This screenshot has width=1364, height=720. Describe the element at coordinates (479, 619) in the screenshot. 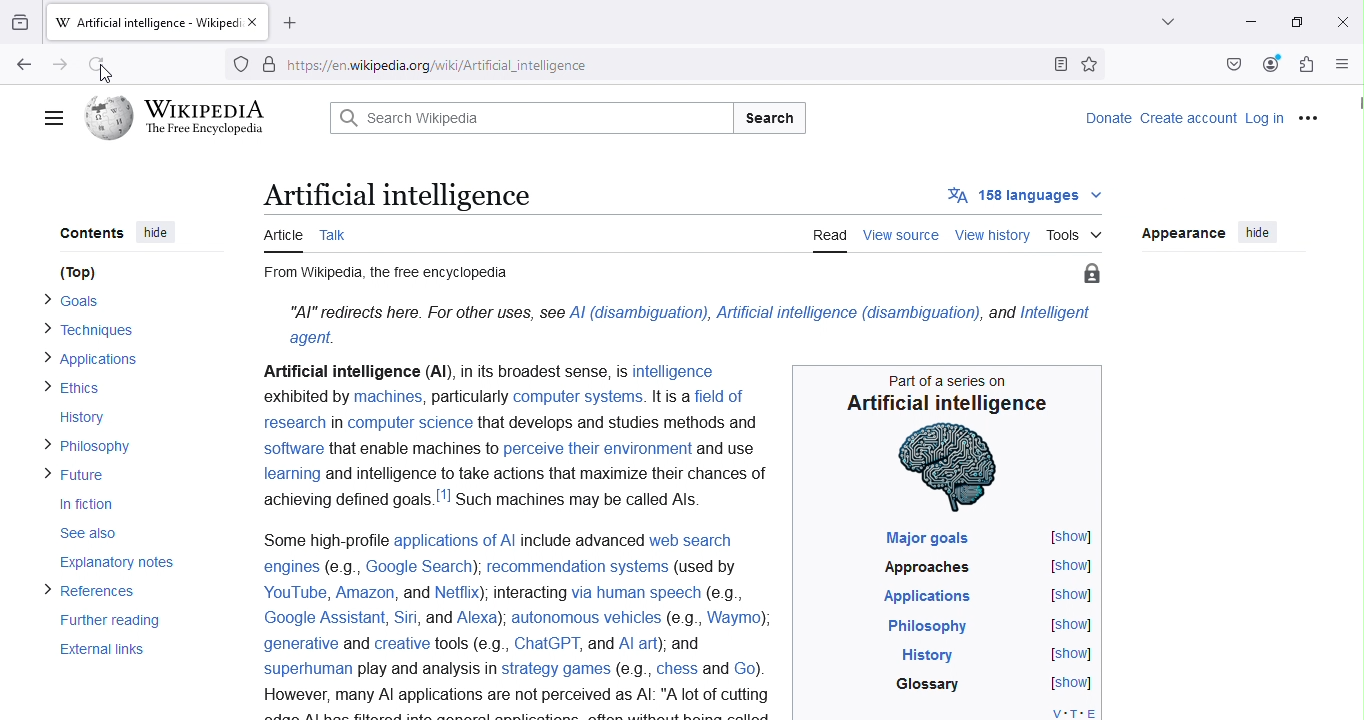

I see `| Alexa)` at that location.